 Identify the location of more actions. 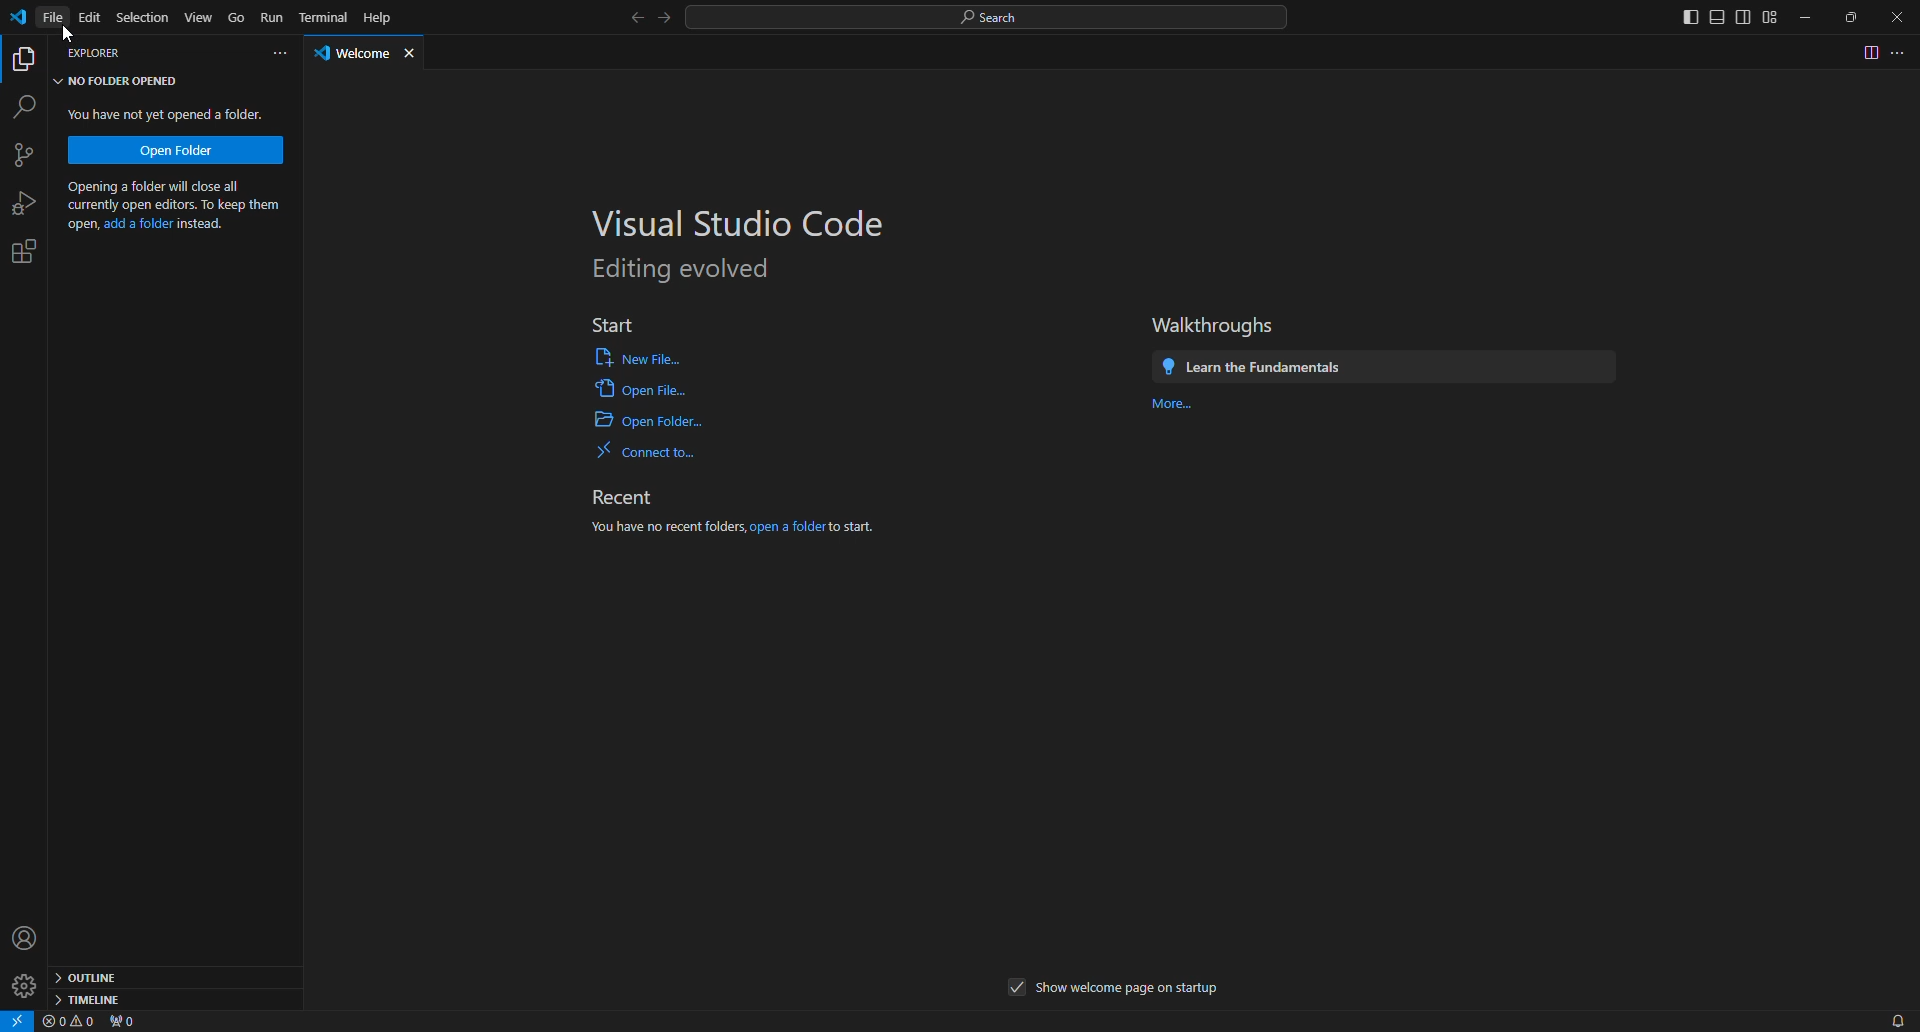
(1902, 52).